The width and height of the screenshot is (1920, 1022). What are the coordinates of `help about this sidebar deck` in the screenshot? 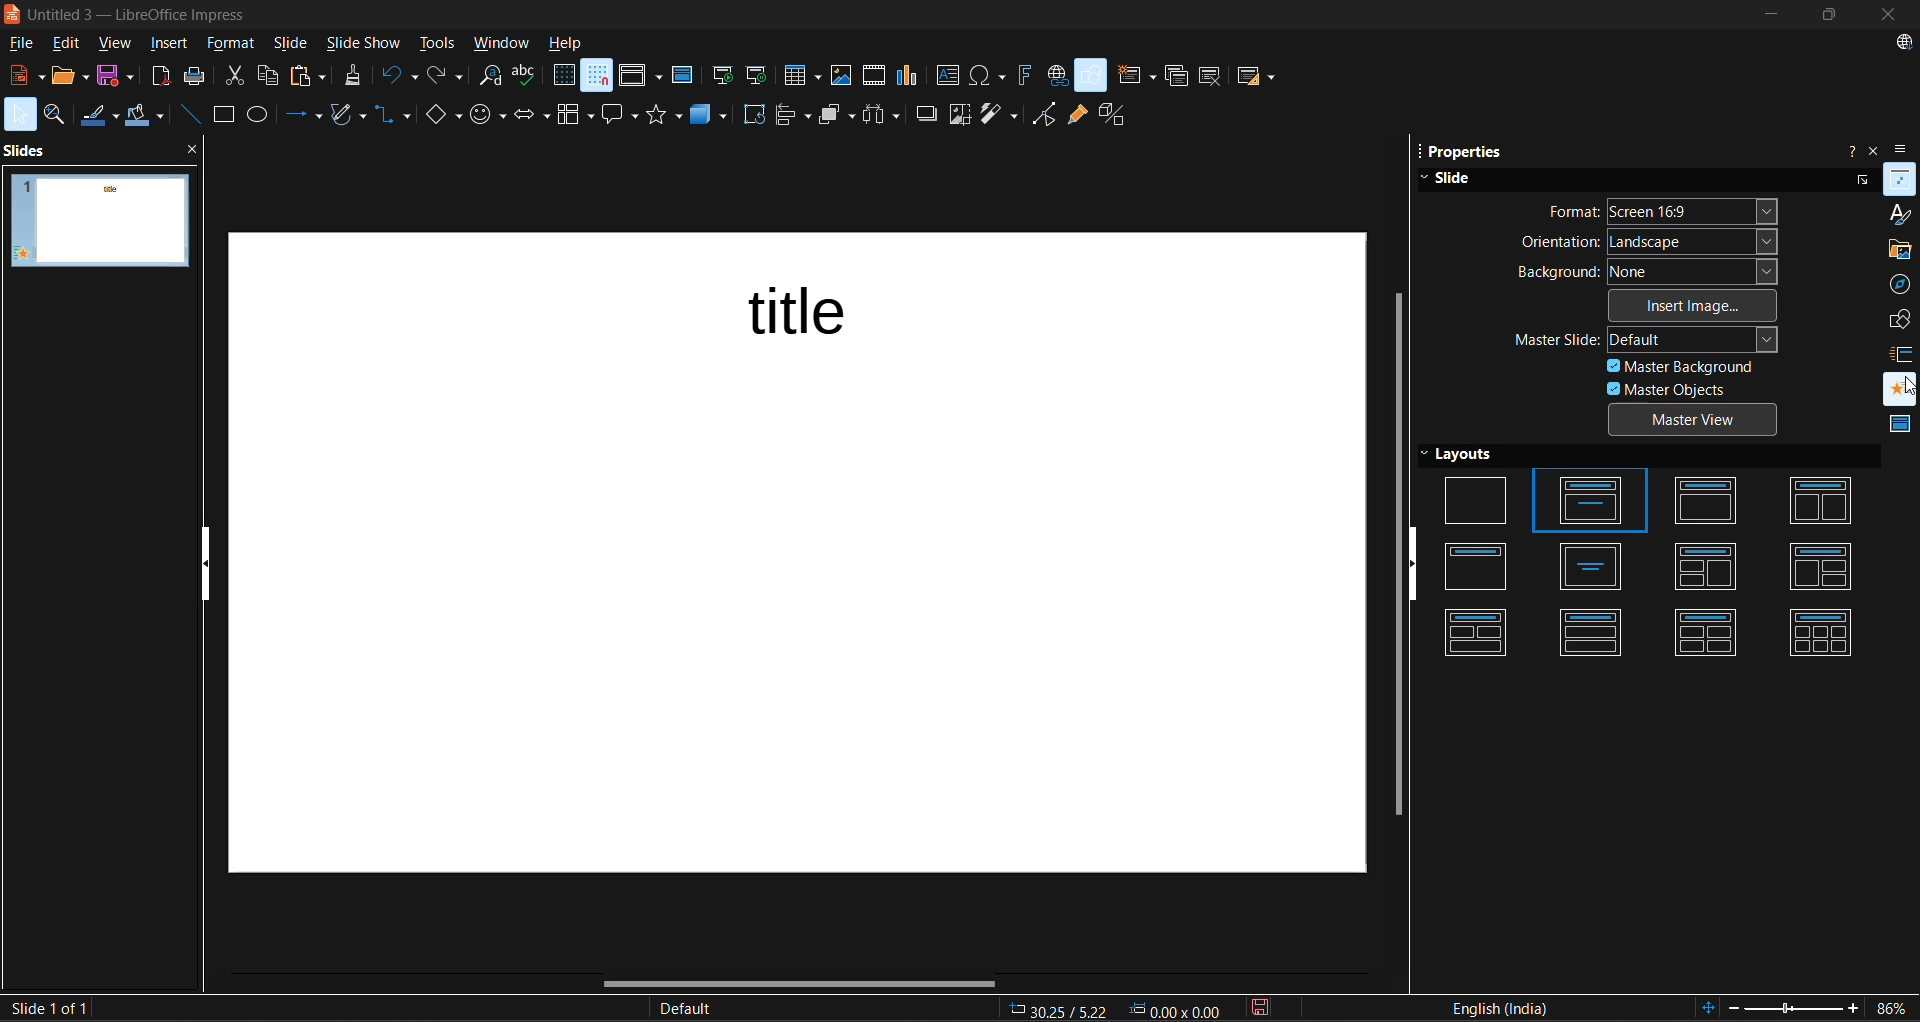 It's located at (1851, 147).